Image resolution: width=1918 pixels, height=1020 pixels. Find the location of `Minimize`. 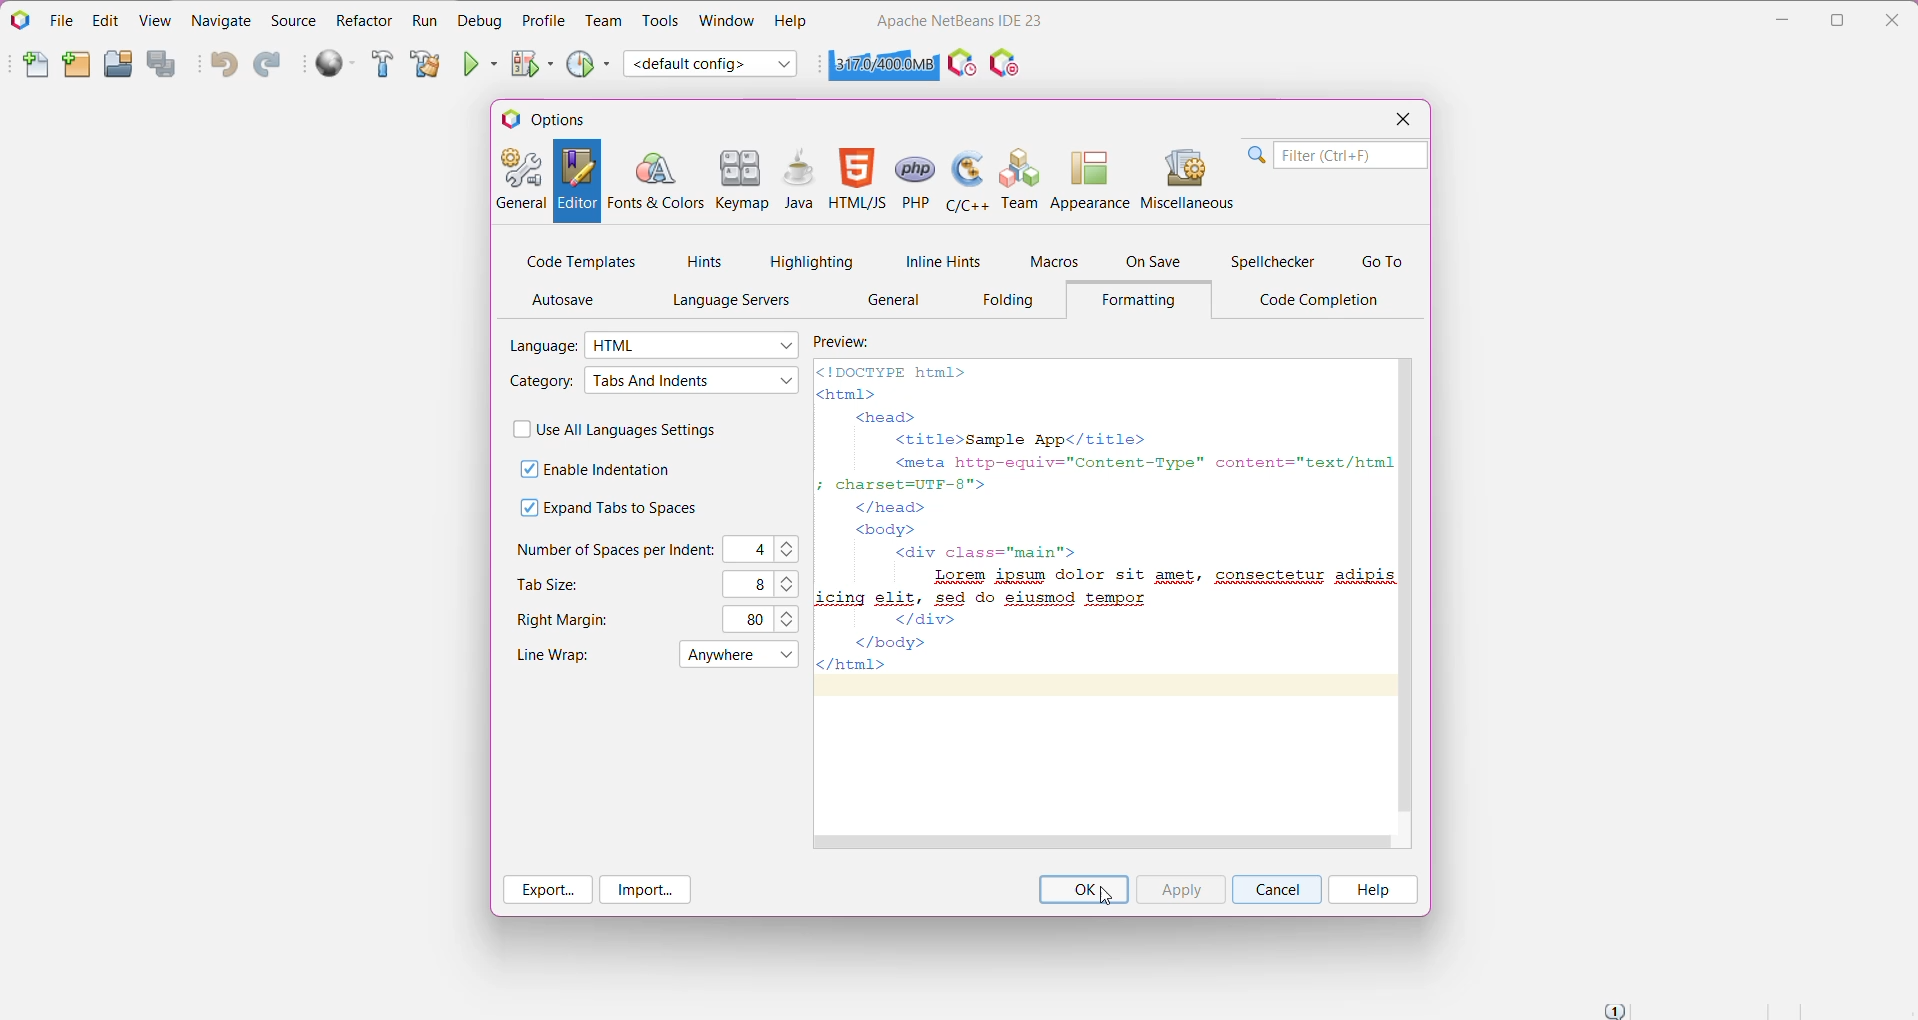

Minimize is located at coordinates (1782, 20).